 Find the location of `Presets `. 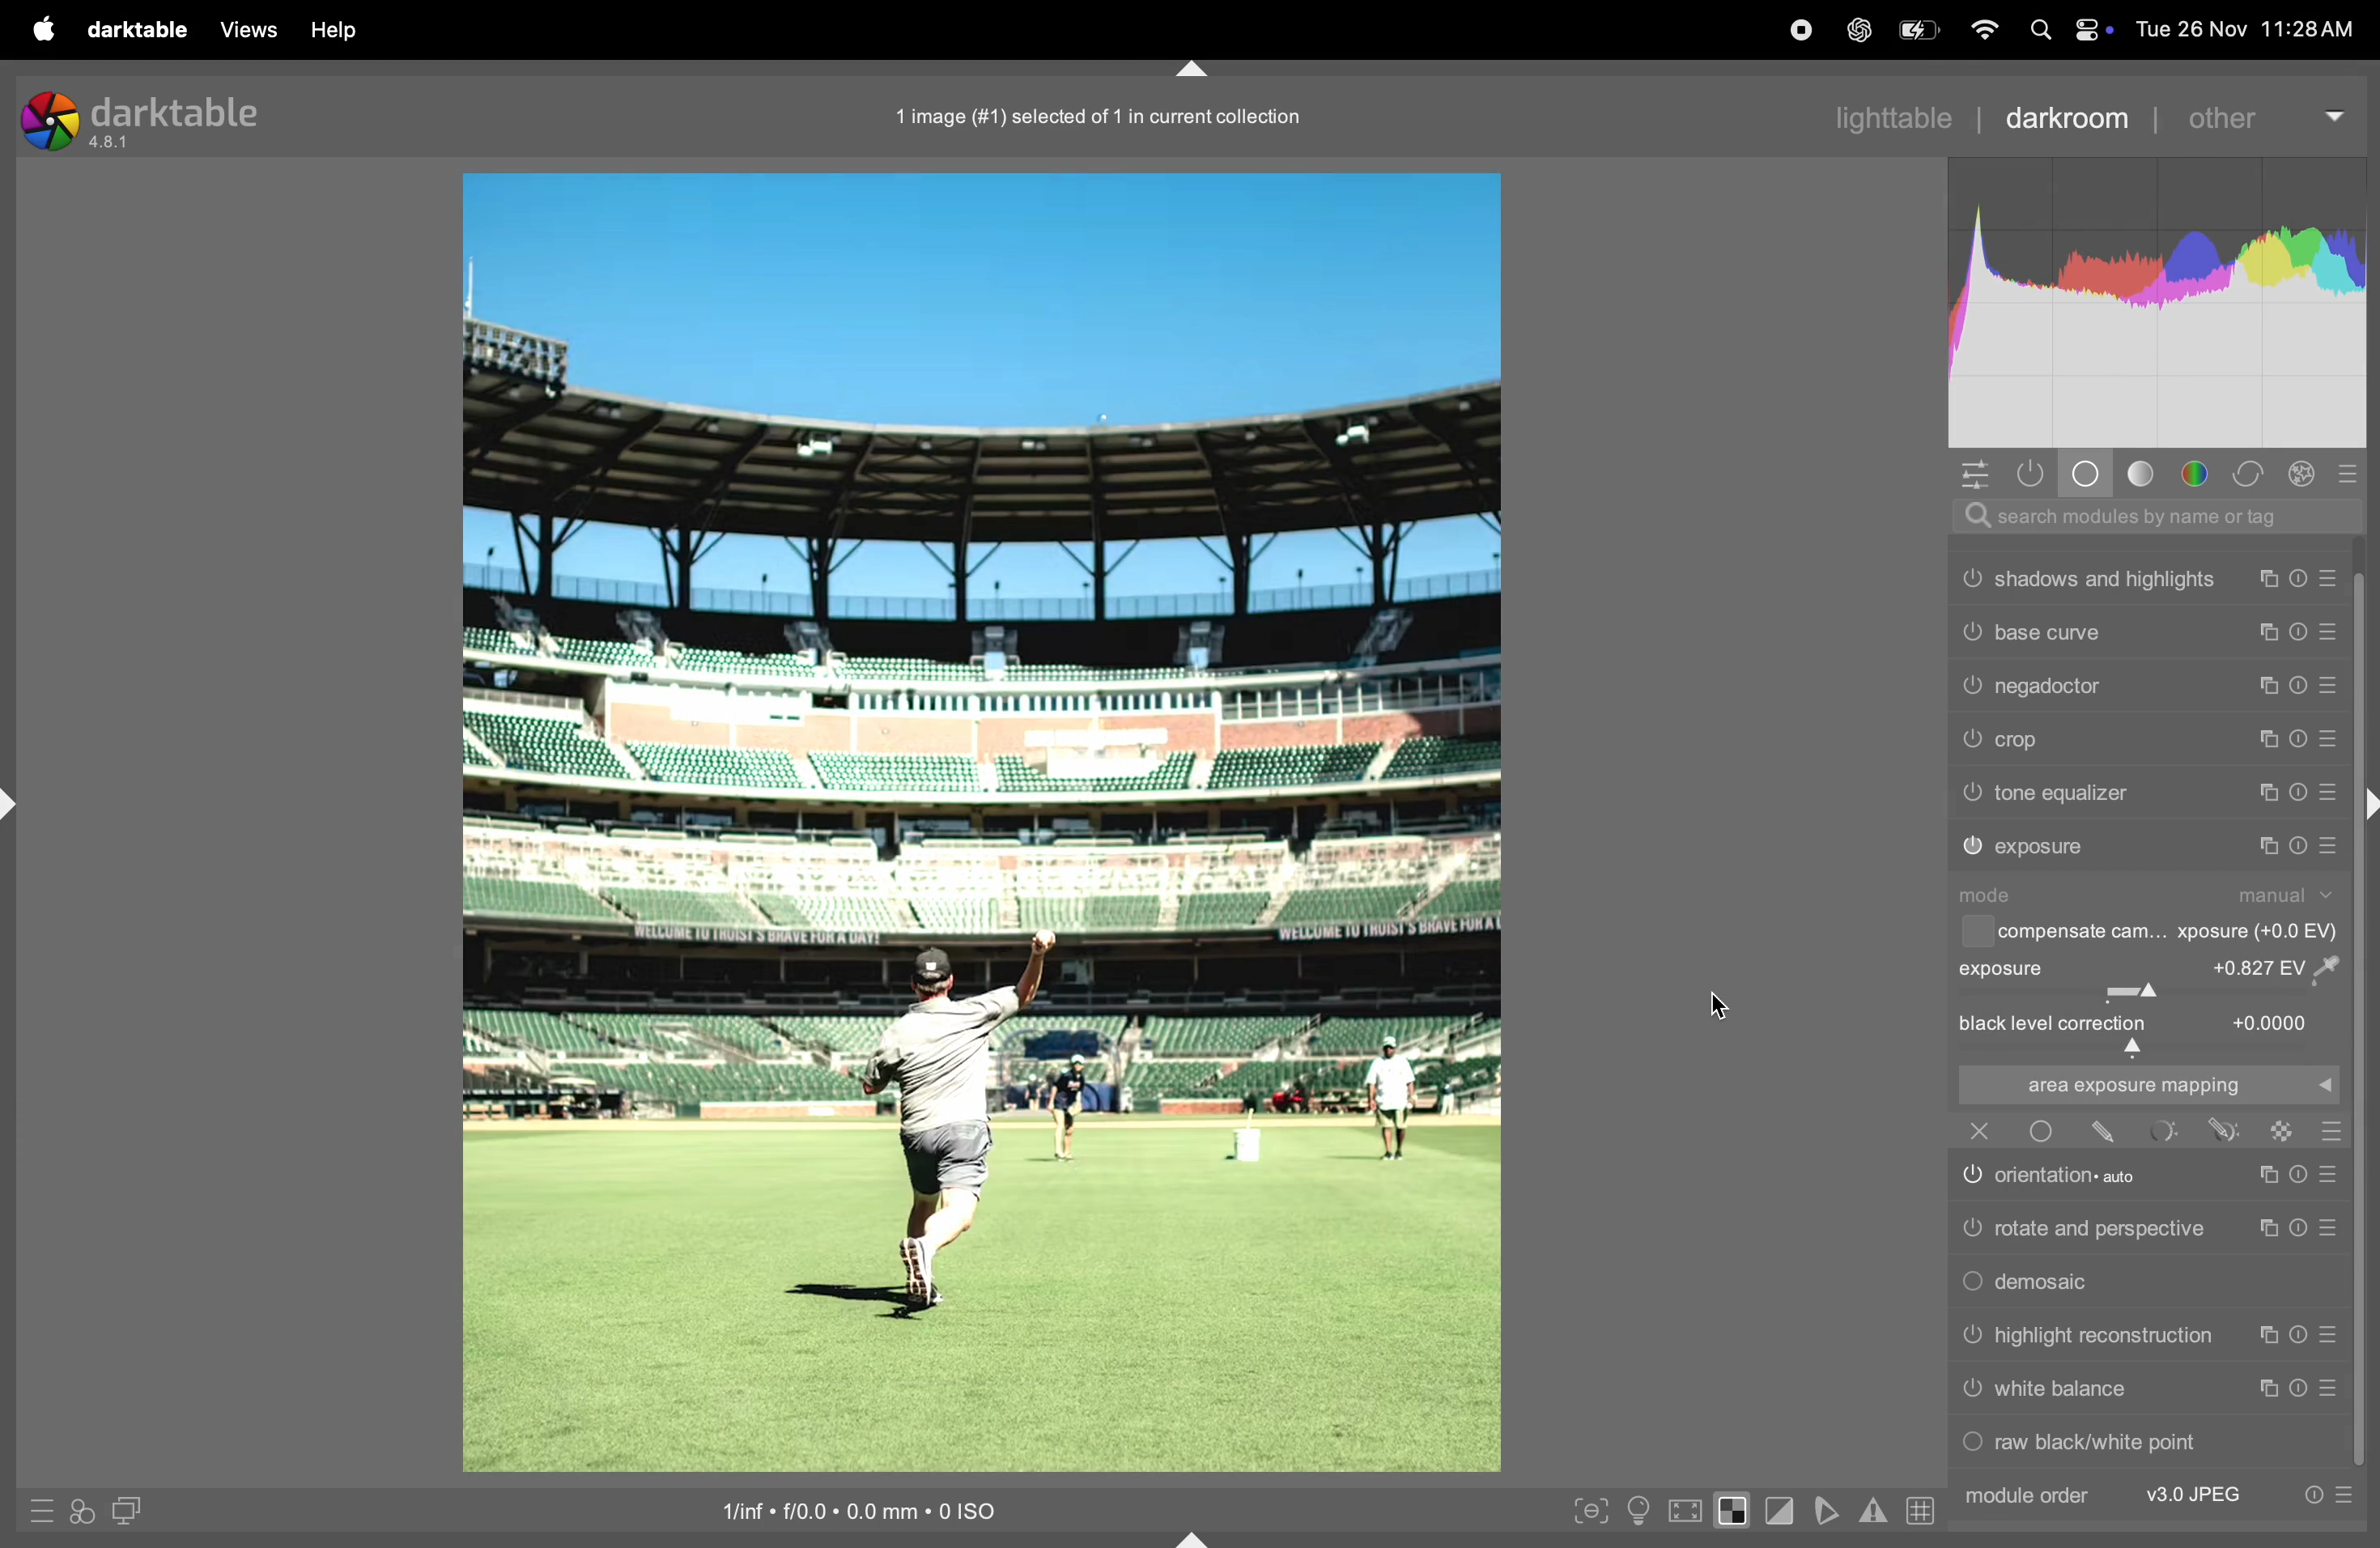

Presets  is located at coordinates (2331, 579).